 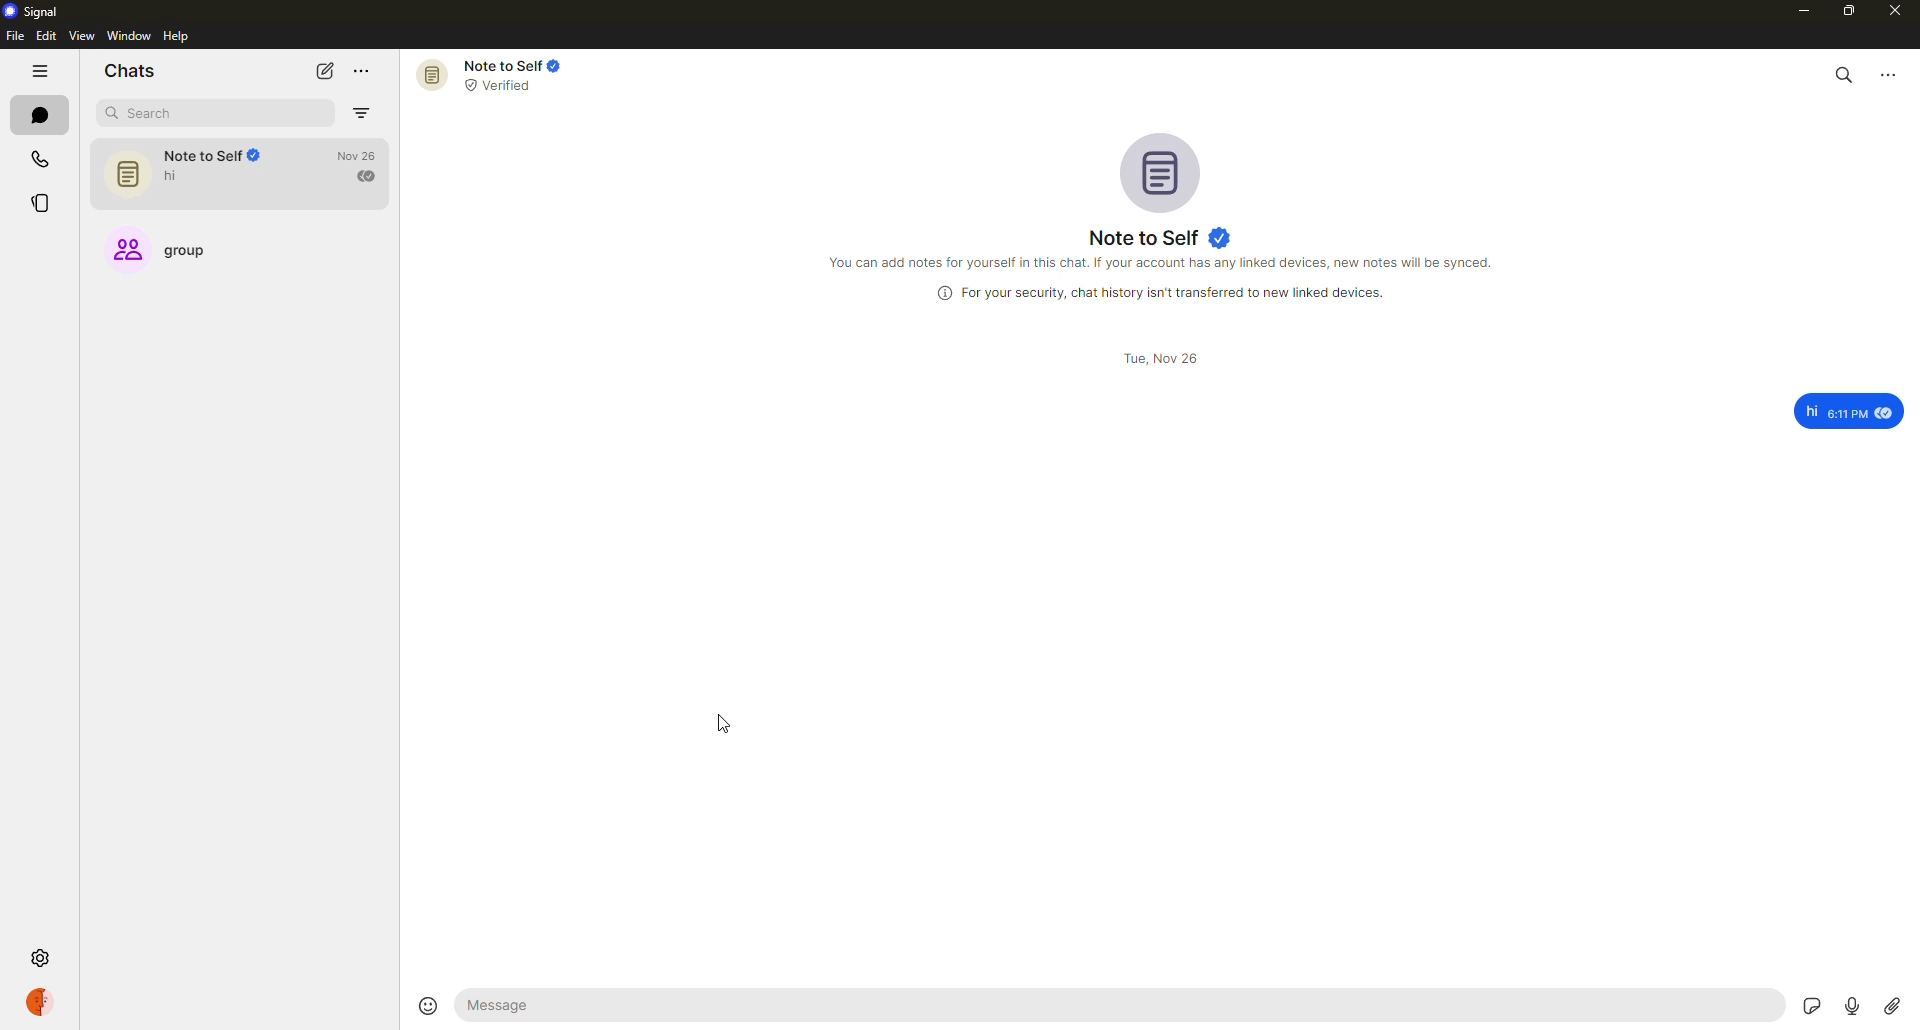 I want to click on note to self, so click(x=243, y=171).